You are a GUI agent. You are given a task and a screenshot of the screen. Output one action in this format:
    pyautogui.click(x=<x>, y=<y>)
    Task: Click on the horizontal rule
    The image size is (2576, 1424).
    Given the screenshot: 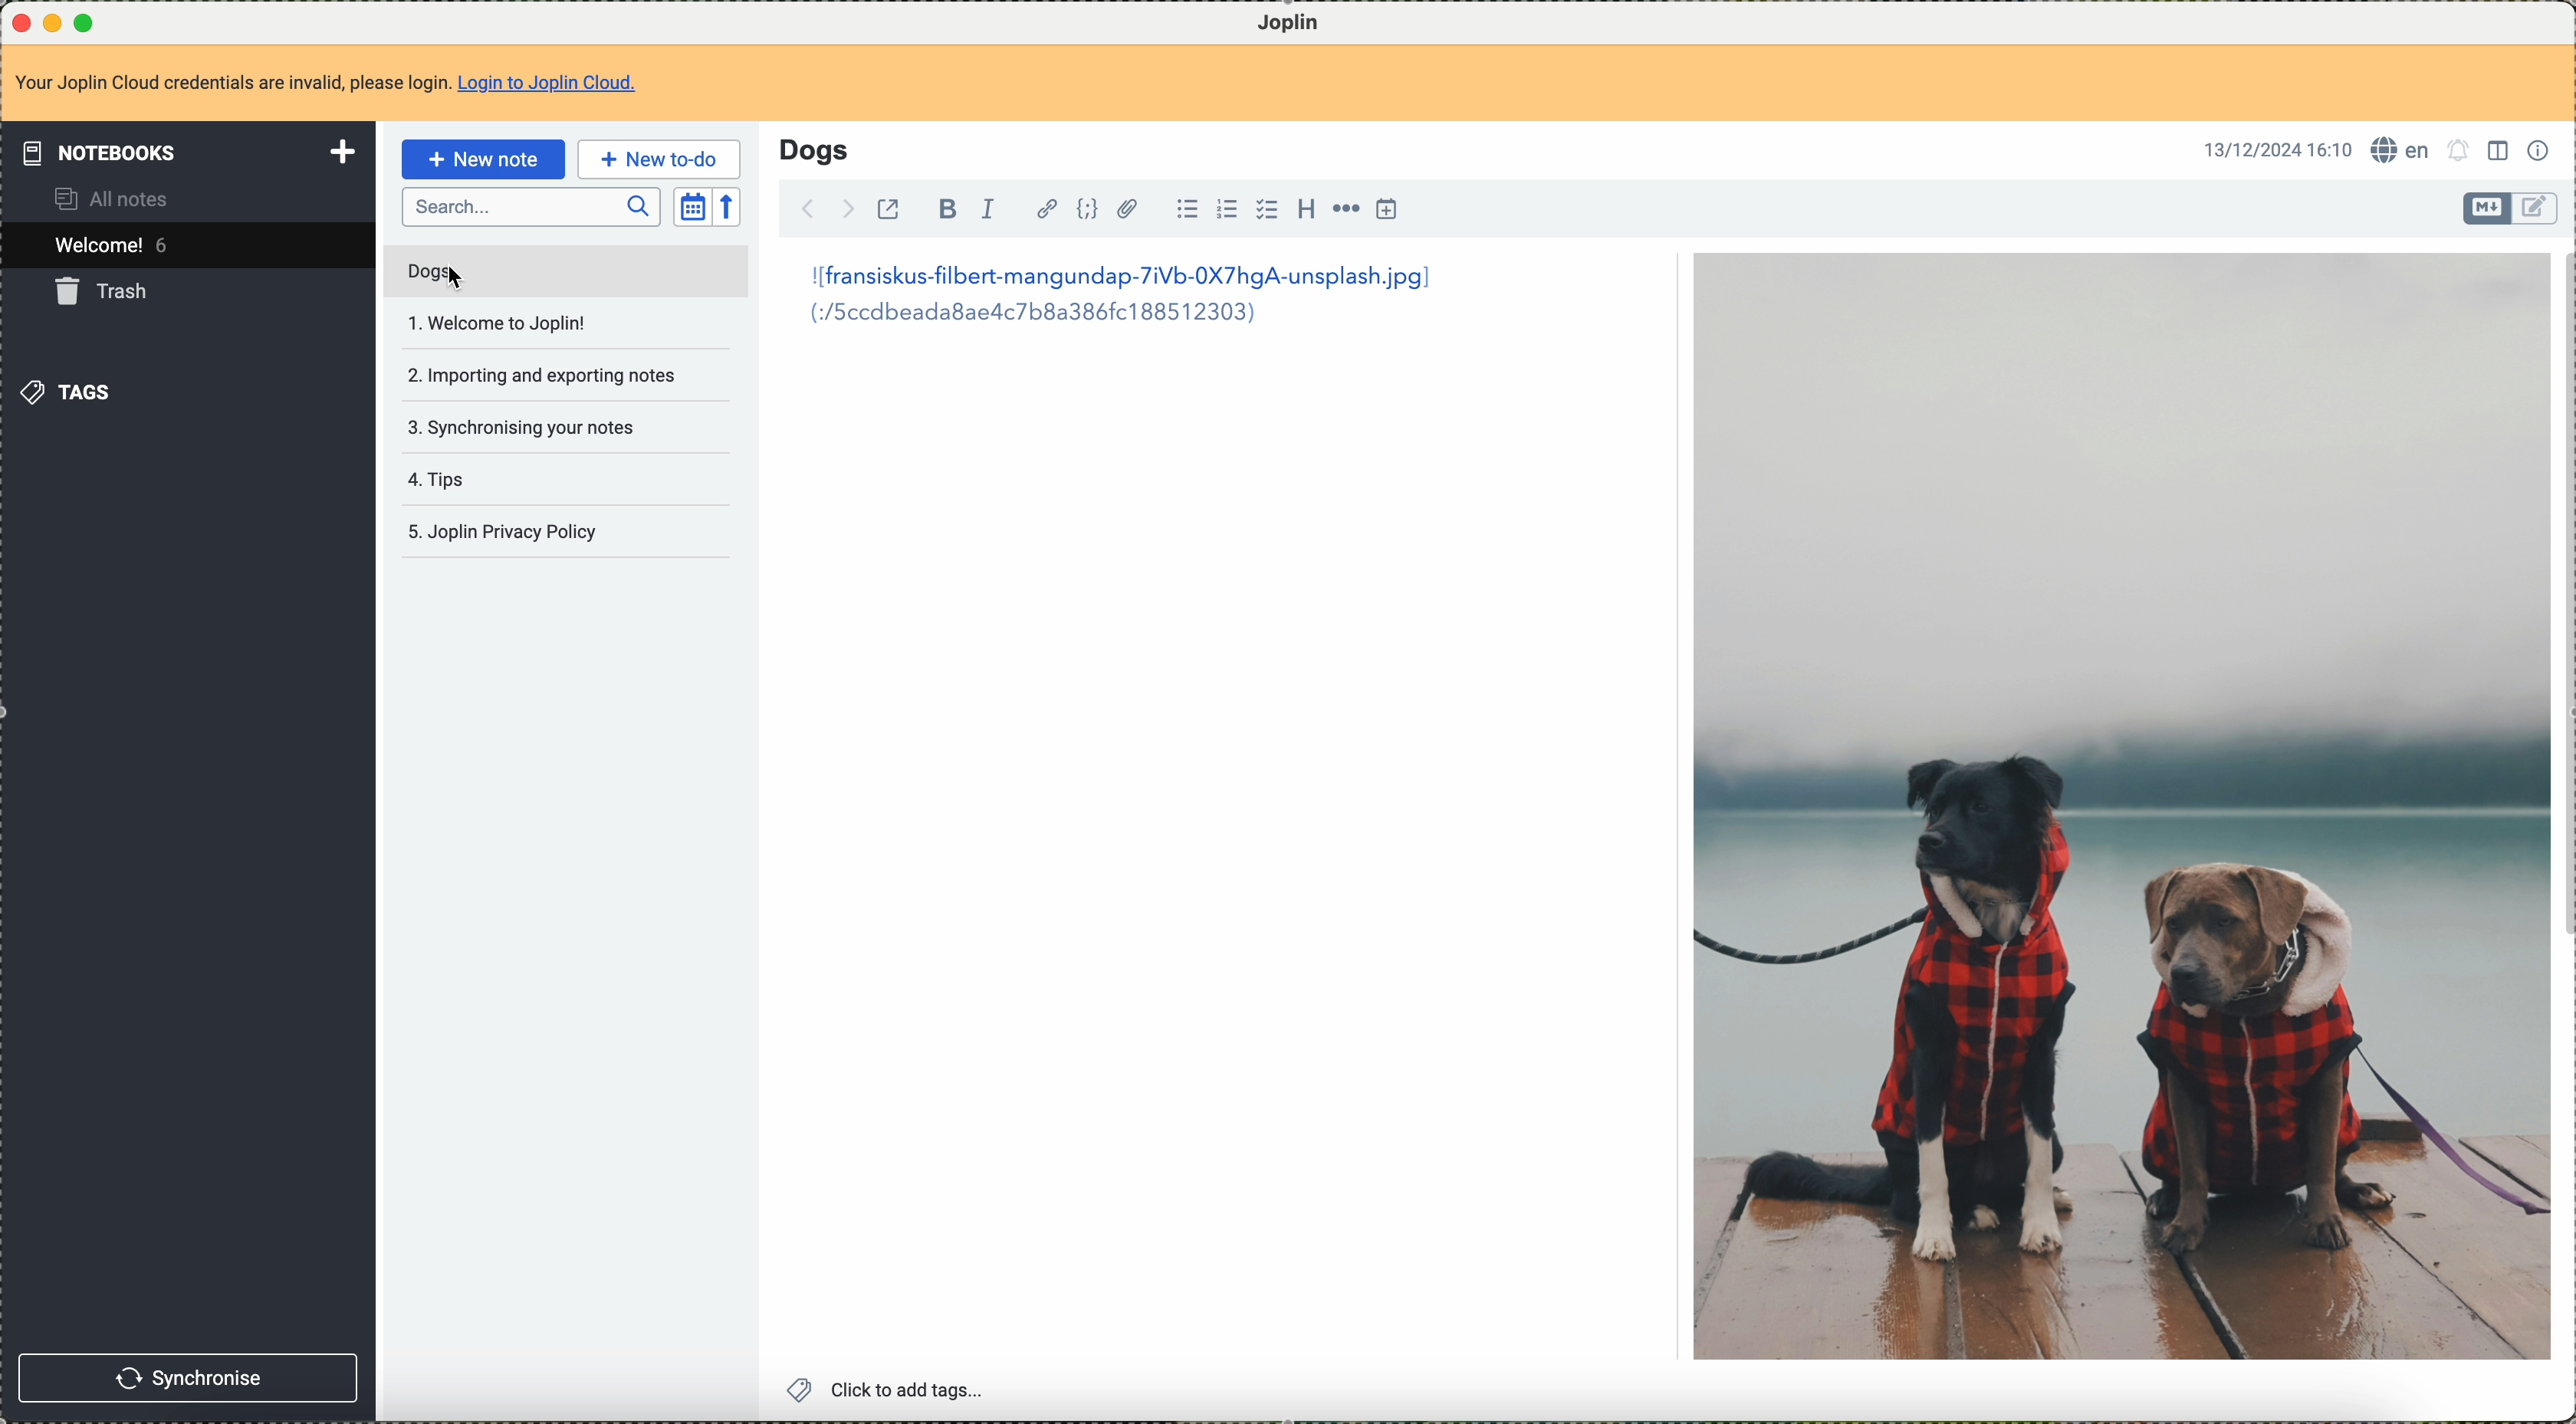 What is the action you would take?
    pyautogui.click(x=1346, y=211)
    